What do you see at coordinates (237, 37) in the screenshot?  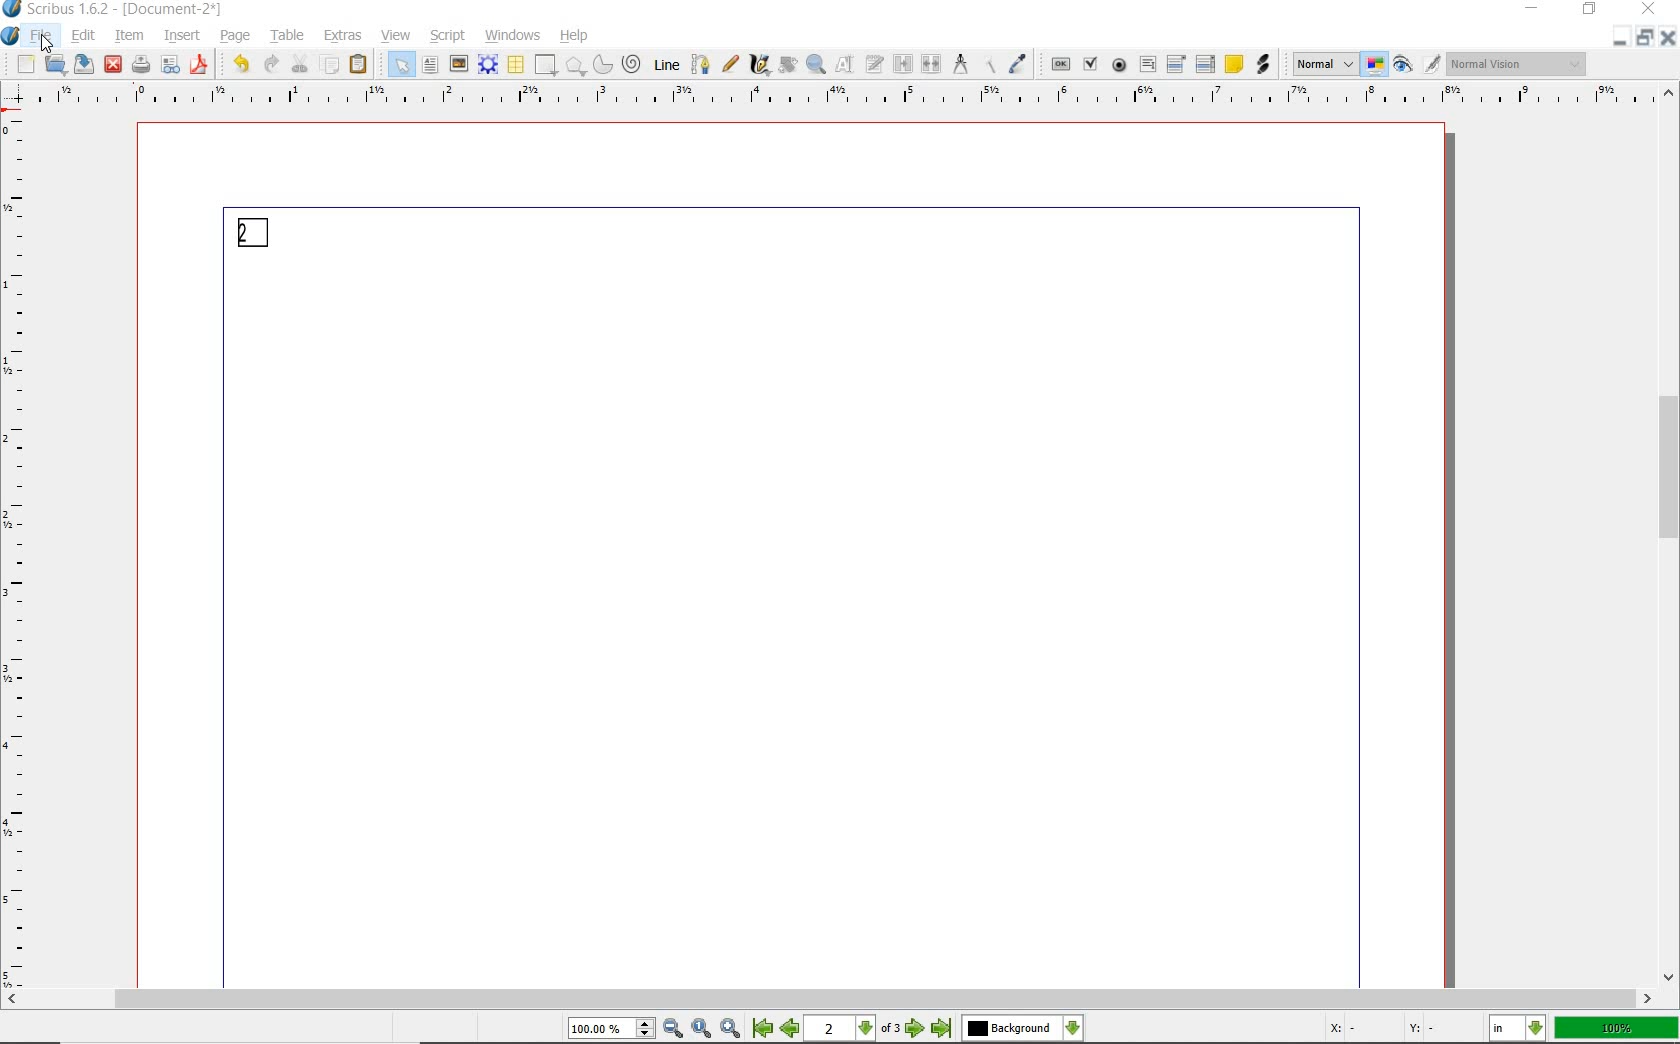 I see `page` at bounding box center [237, 37].